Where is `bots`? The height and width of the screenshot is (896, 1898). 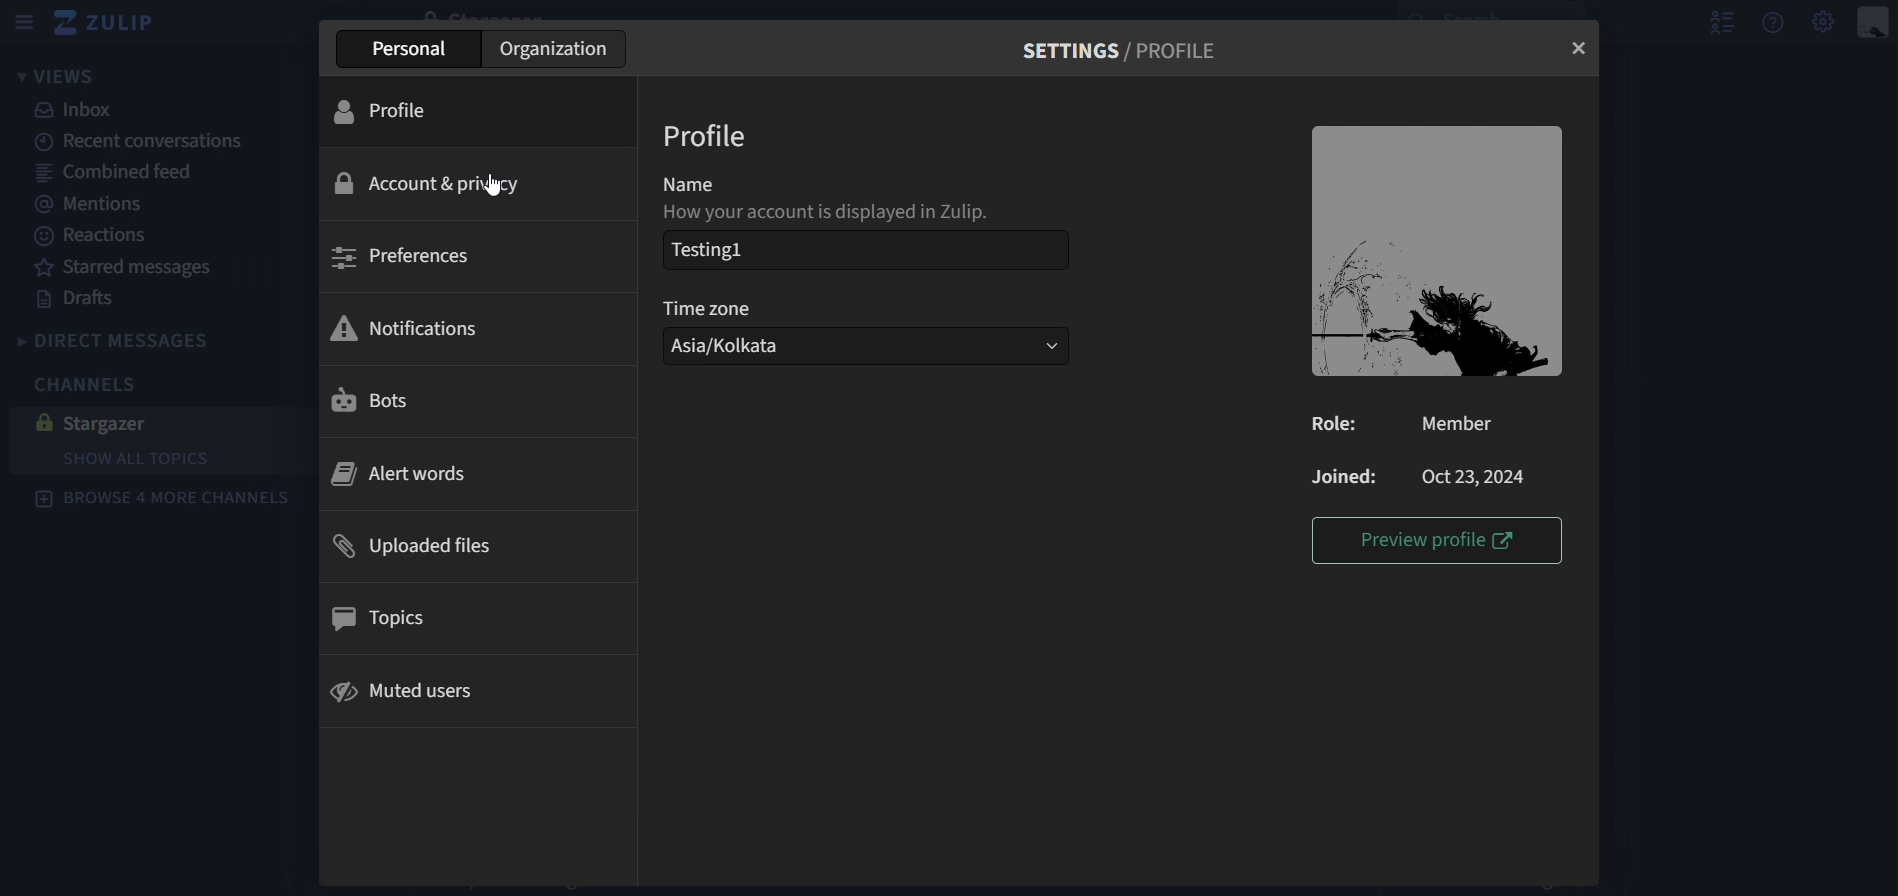
bots is located at coordinates (378, 398).